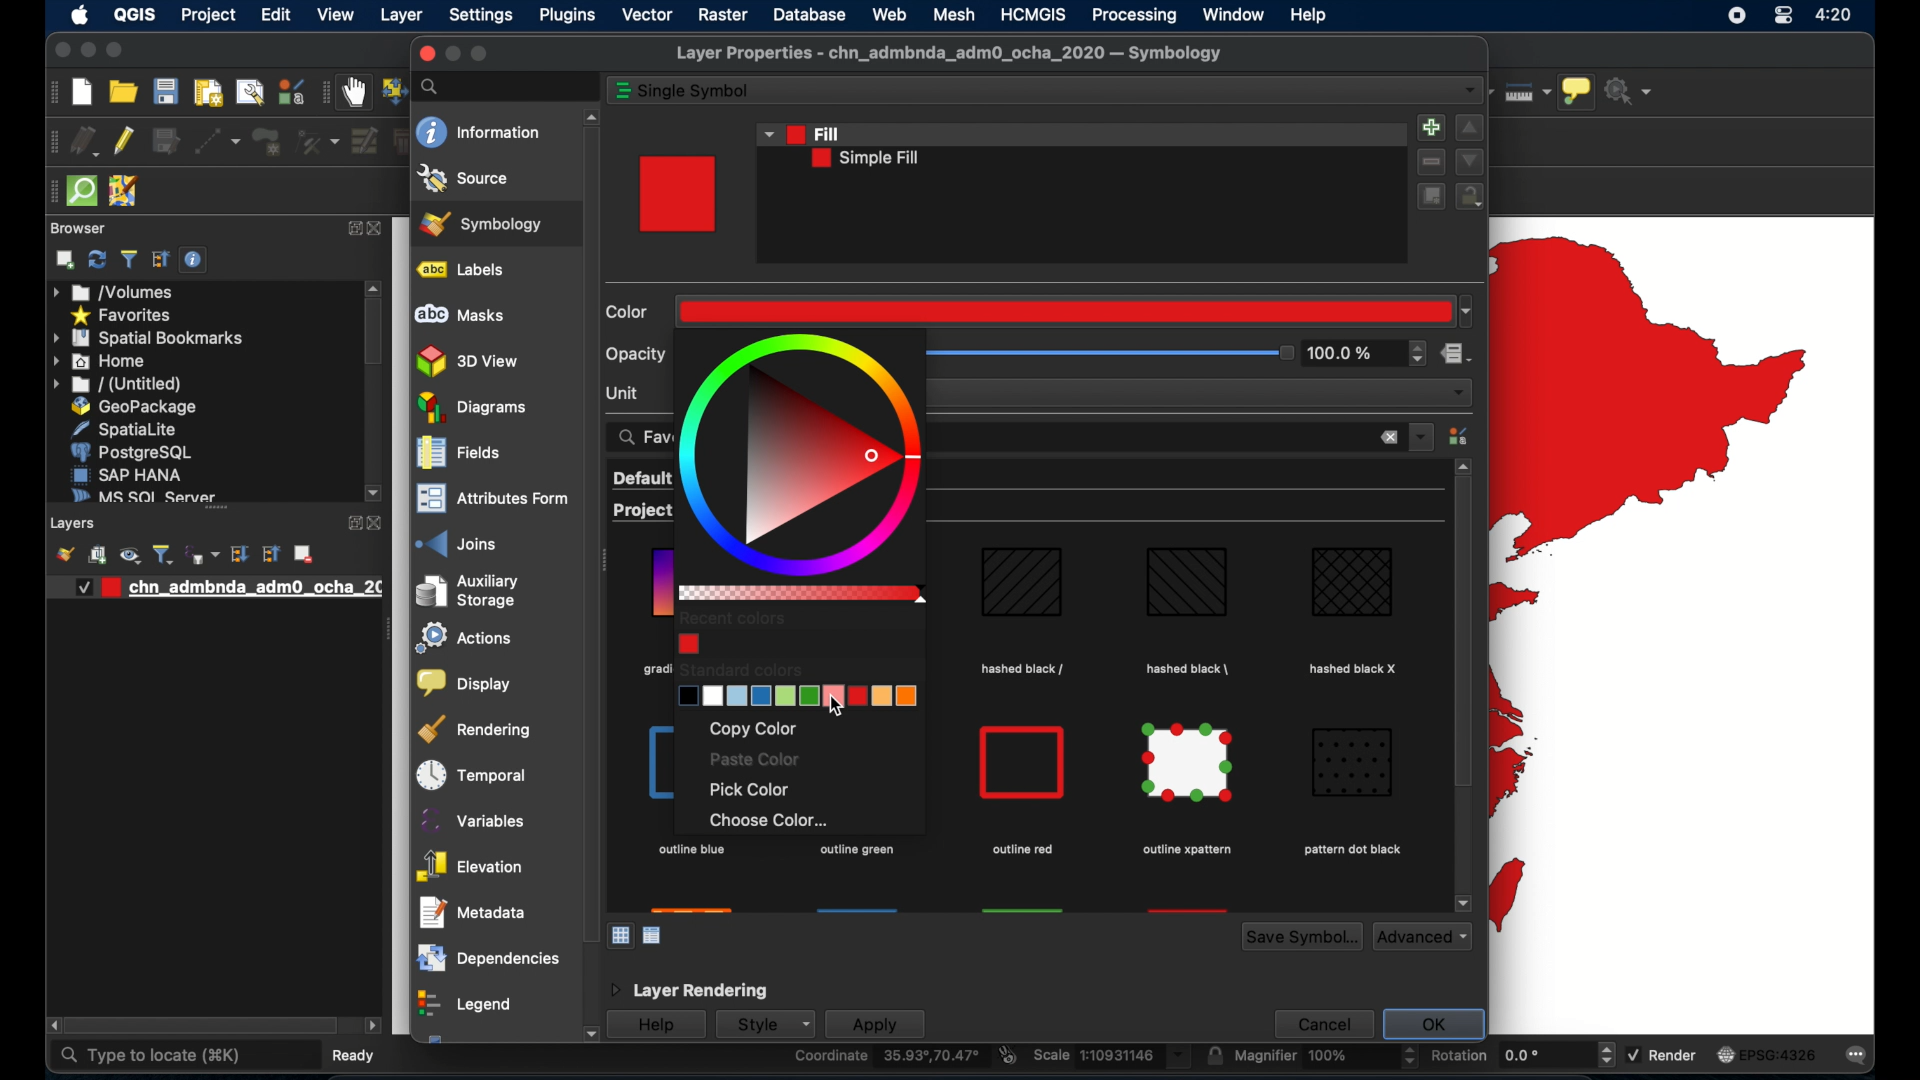 This screenshot has width=1920, height=1080. I want to click on toggle editing, so click(125, 139).